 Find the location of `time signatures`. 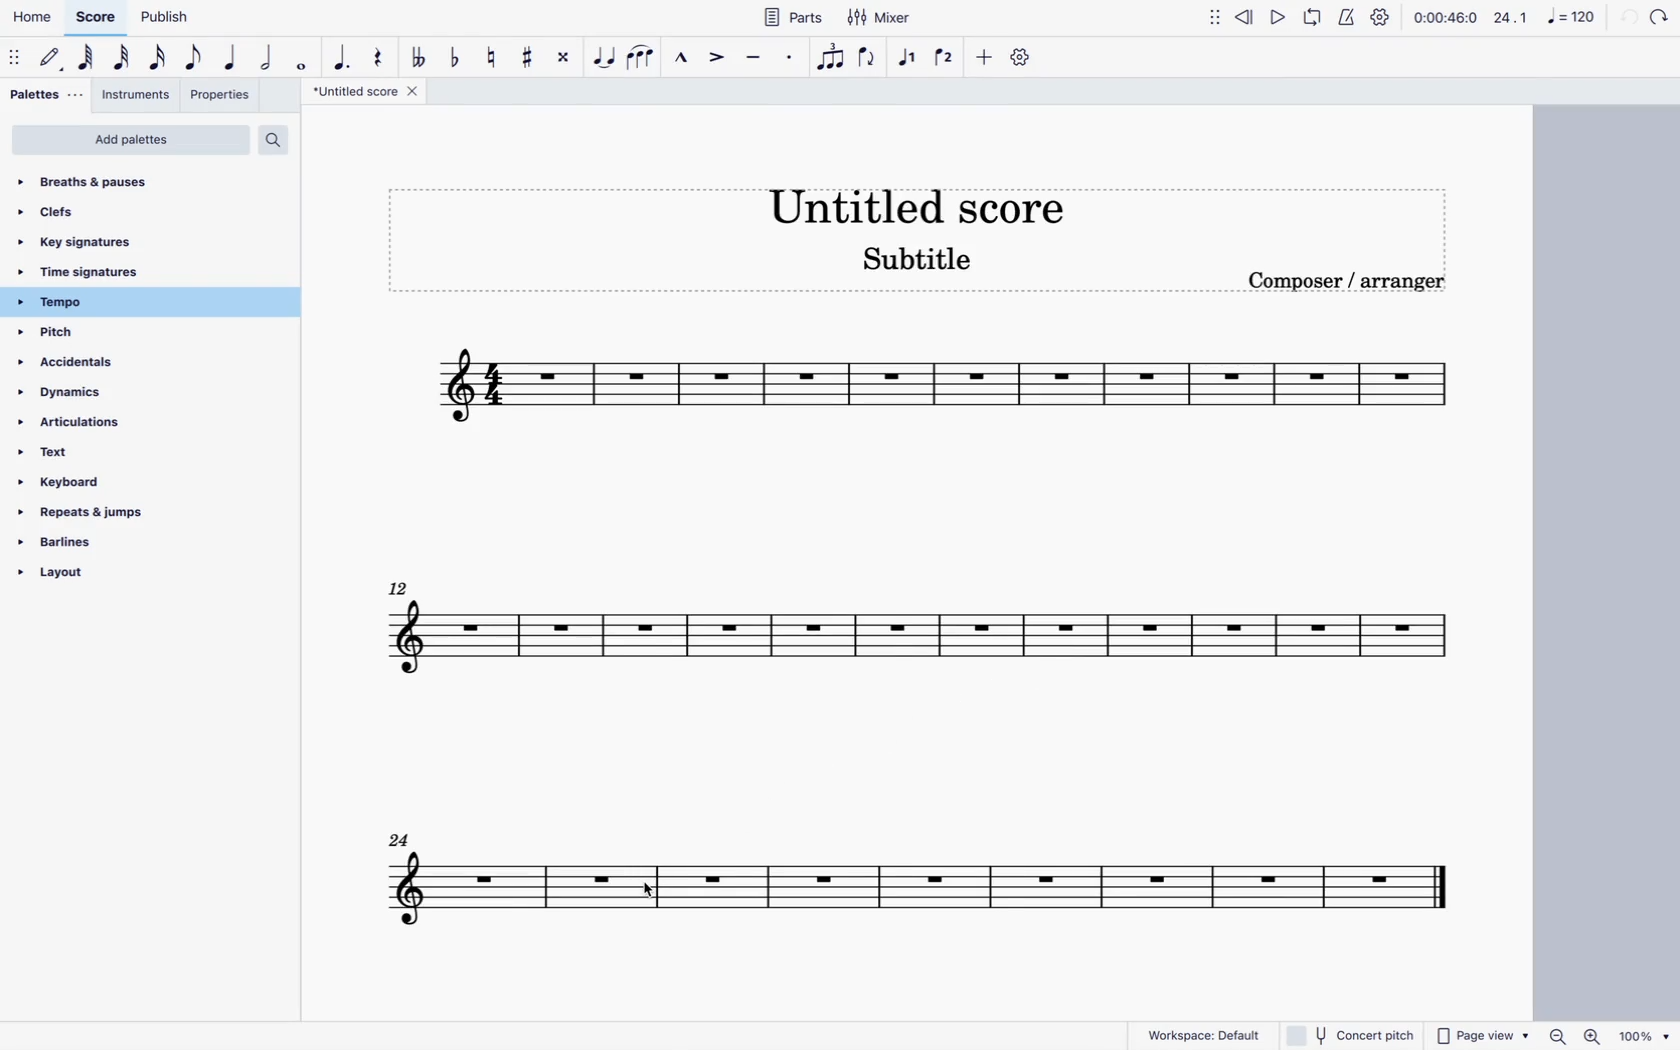

time signatures is located at coordinates (90, 273).